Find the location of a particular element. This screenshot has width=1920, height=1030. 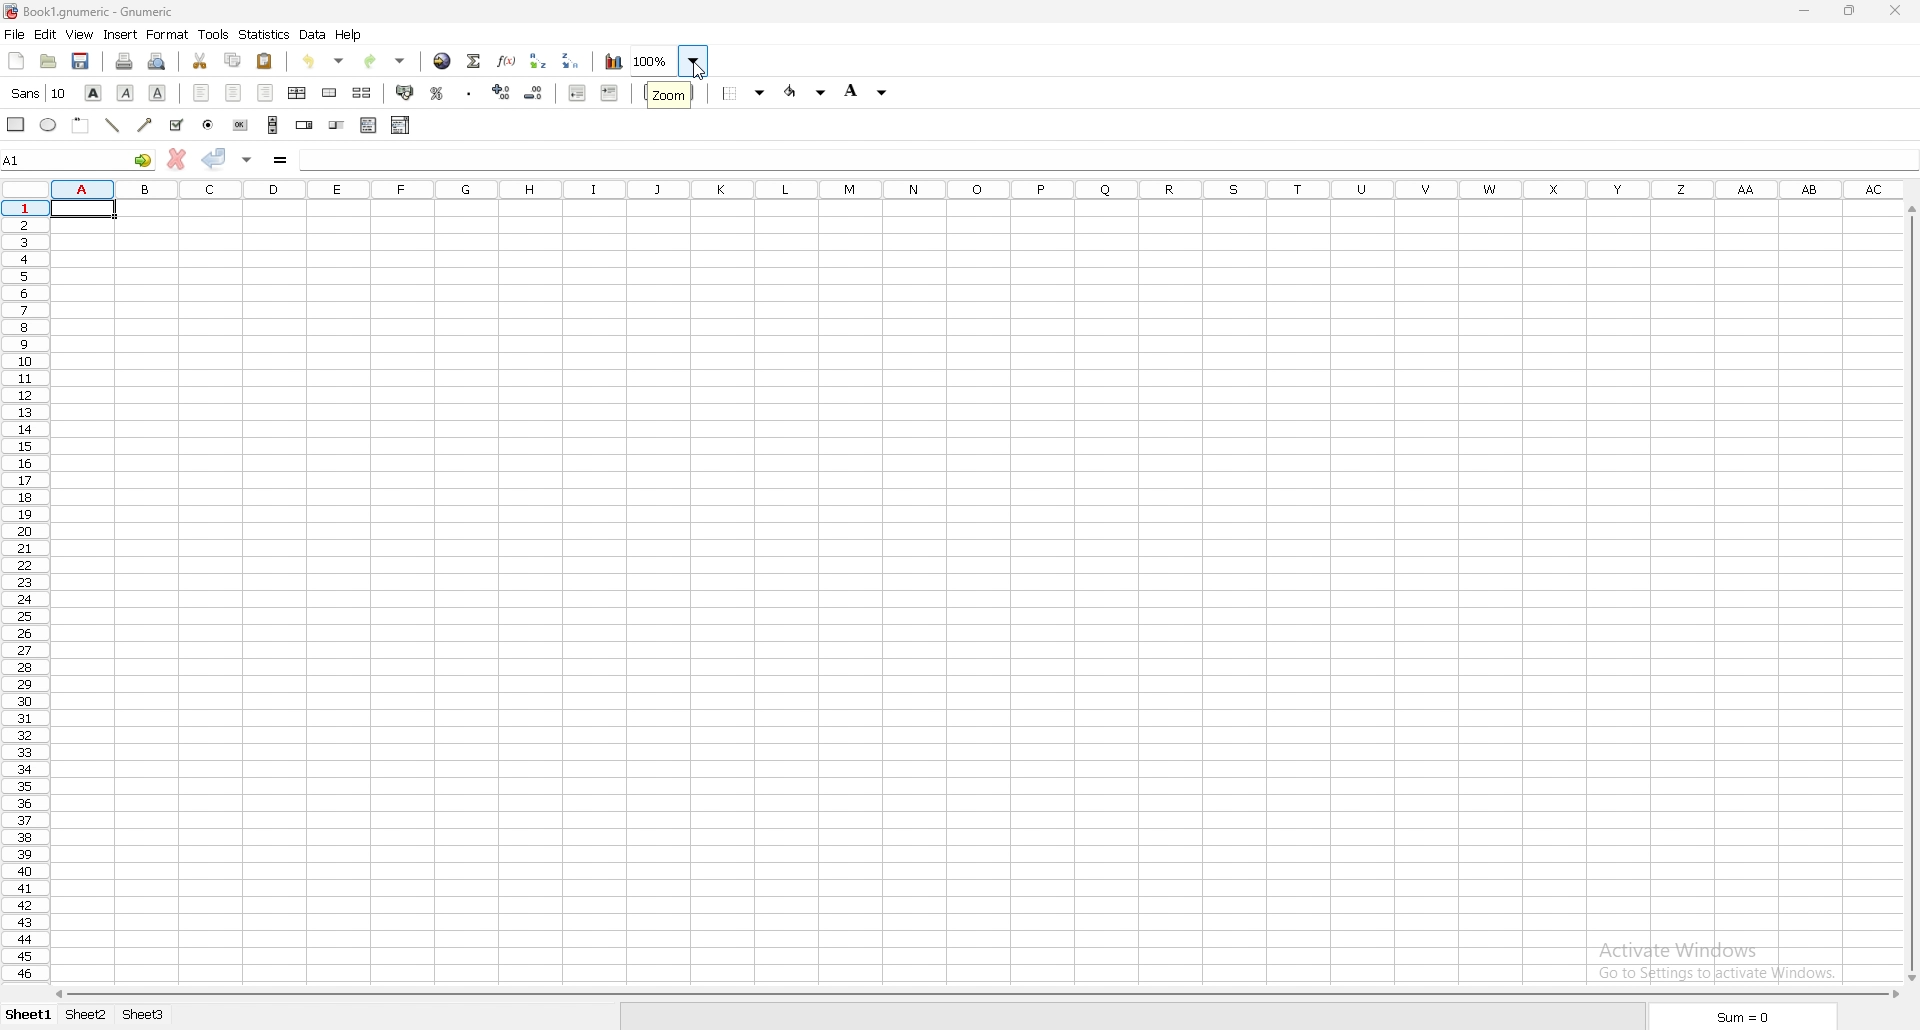

data is located at coordinates (312, 35).